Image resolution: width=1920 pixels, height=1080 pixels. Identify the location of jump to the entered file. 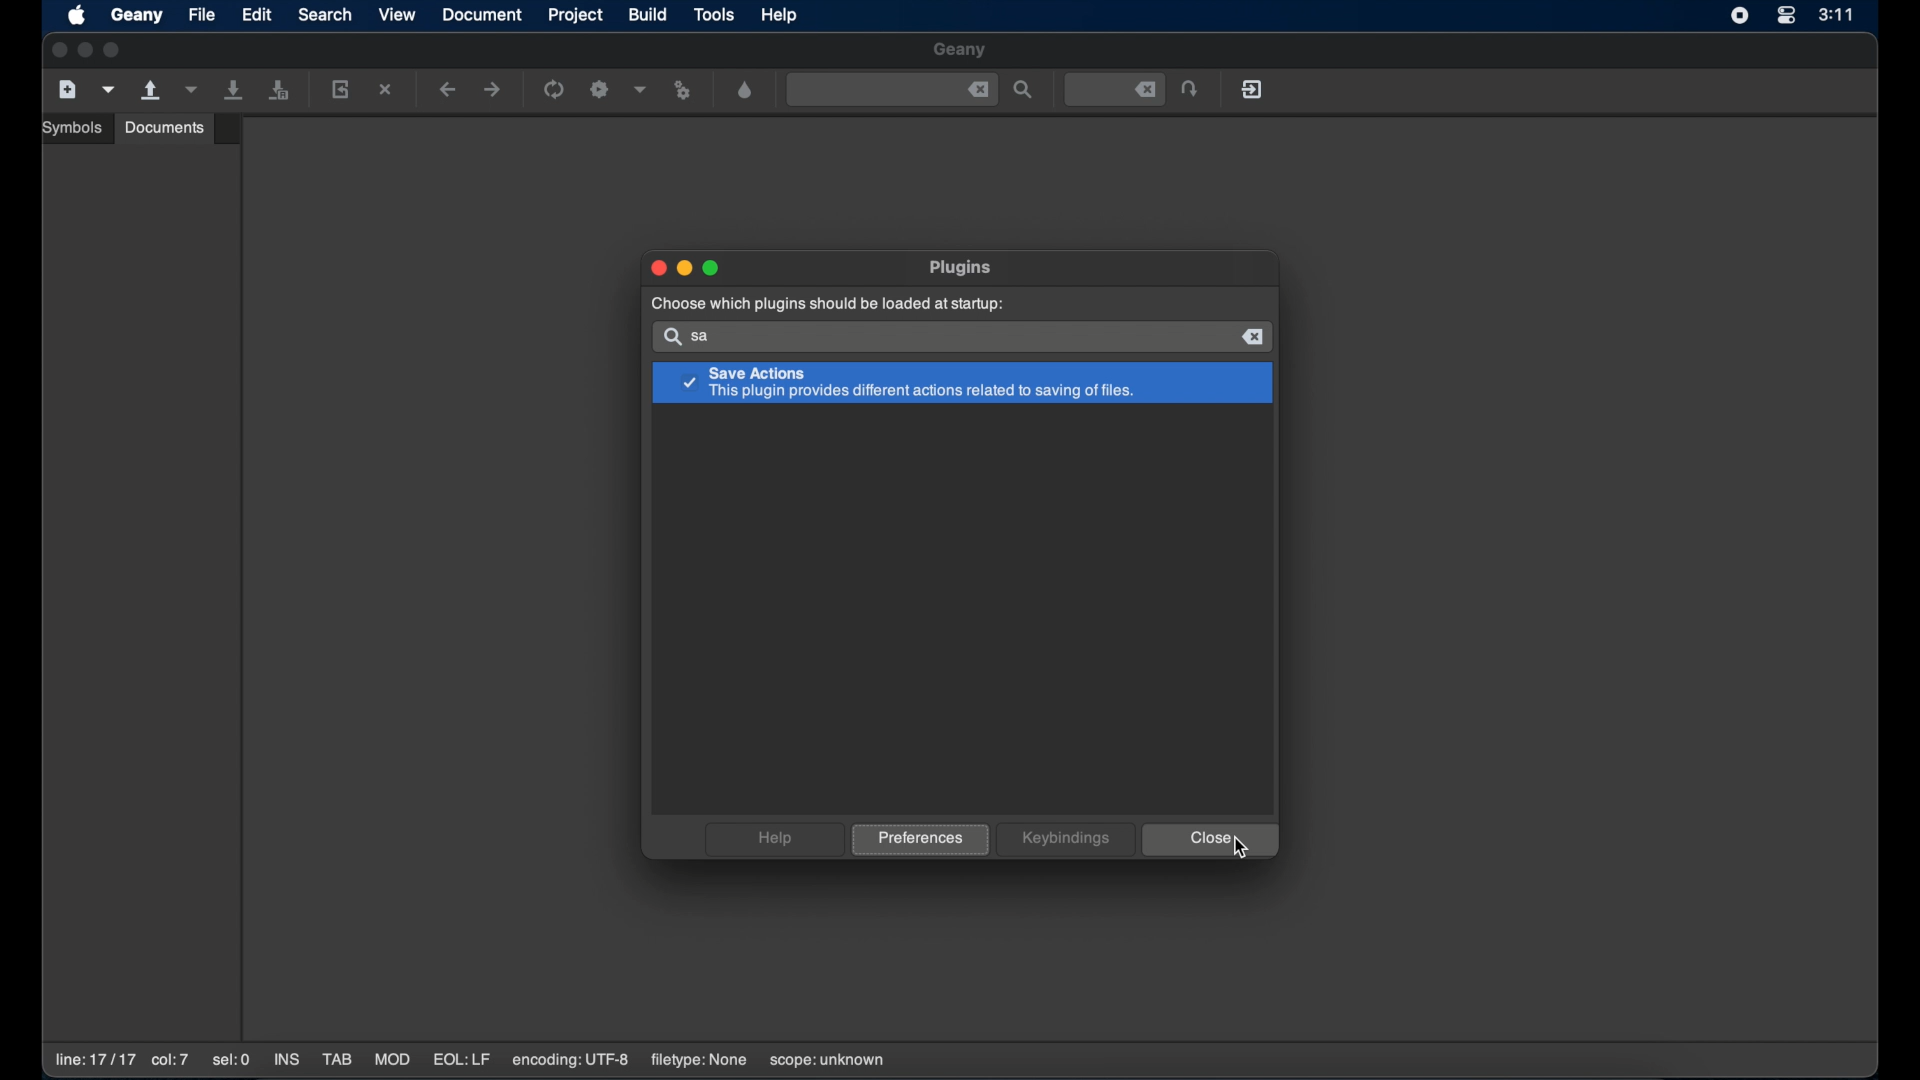
(1191, 90).